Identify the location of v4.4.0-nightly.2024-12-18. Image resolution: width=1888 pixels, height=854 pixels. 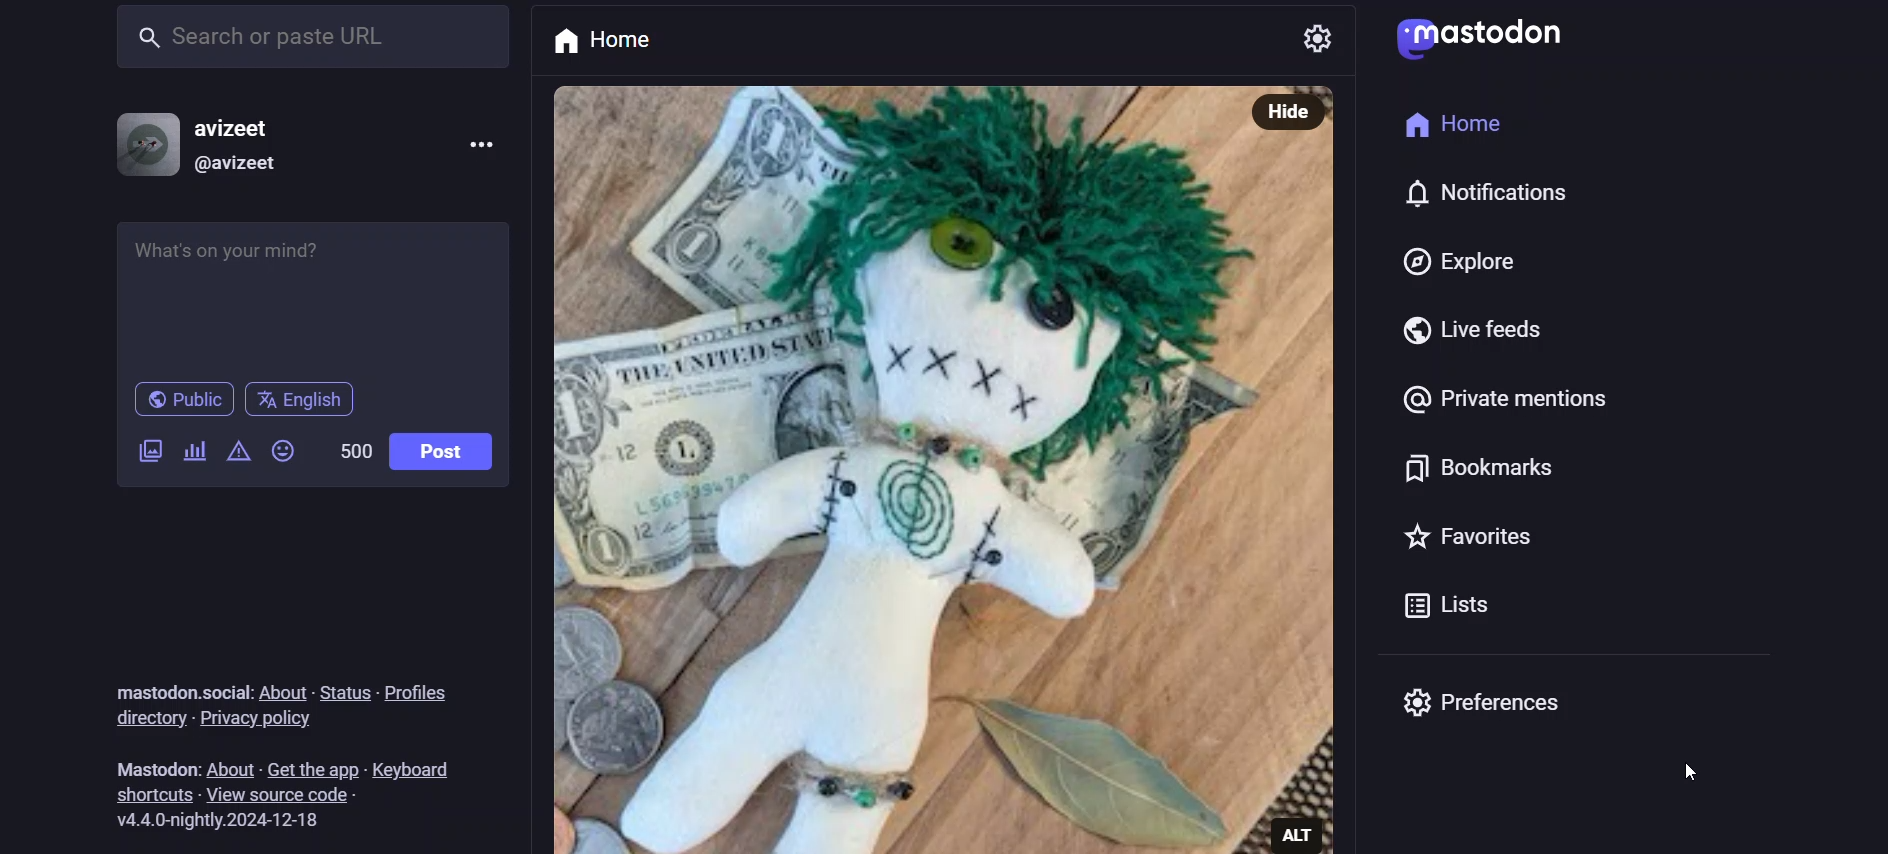
(217, 822).